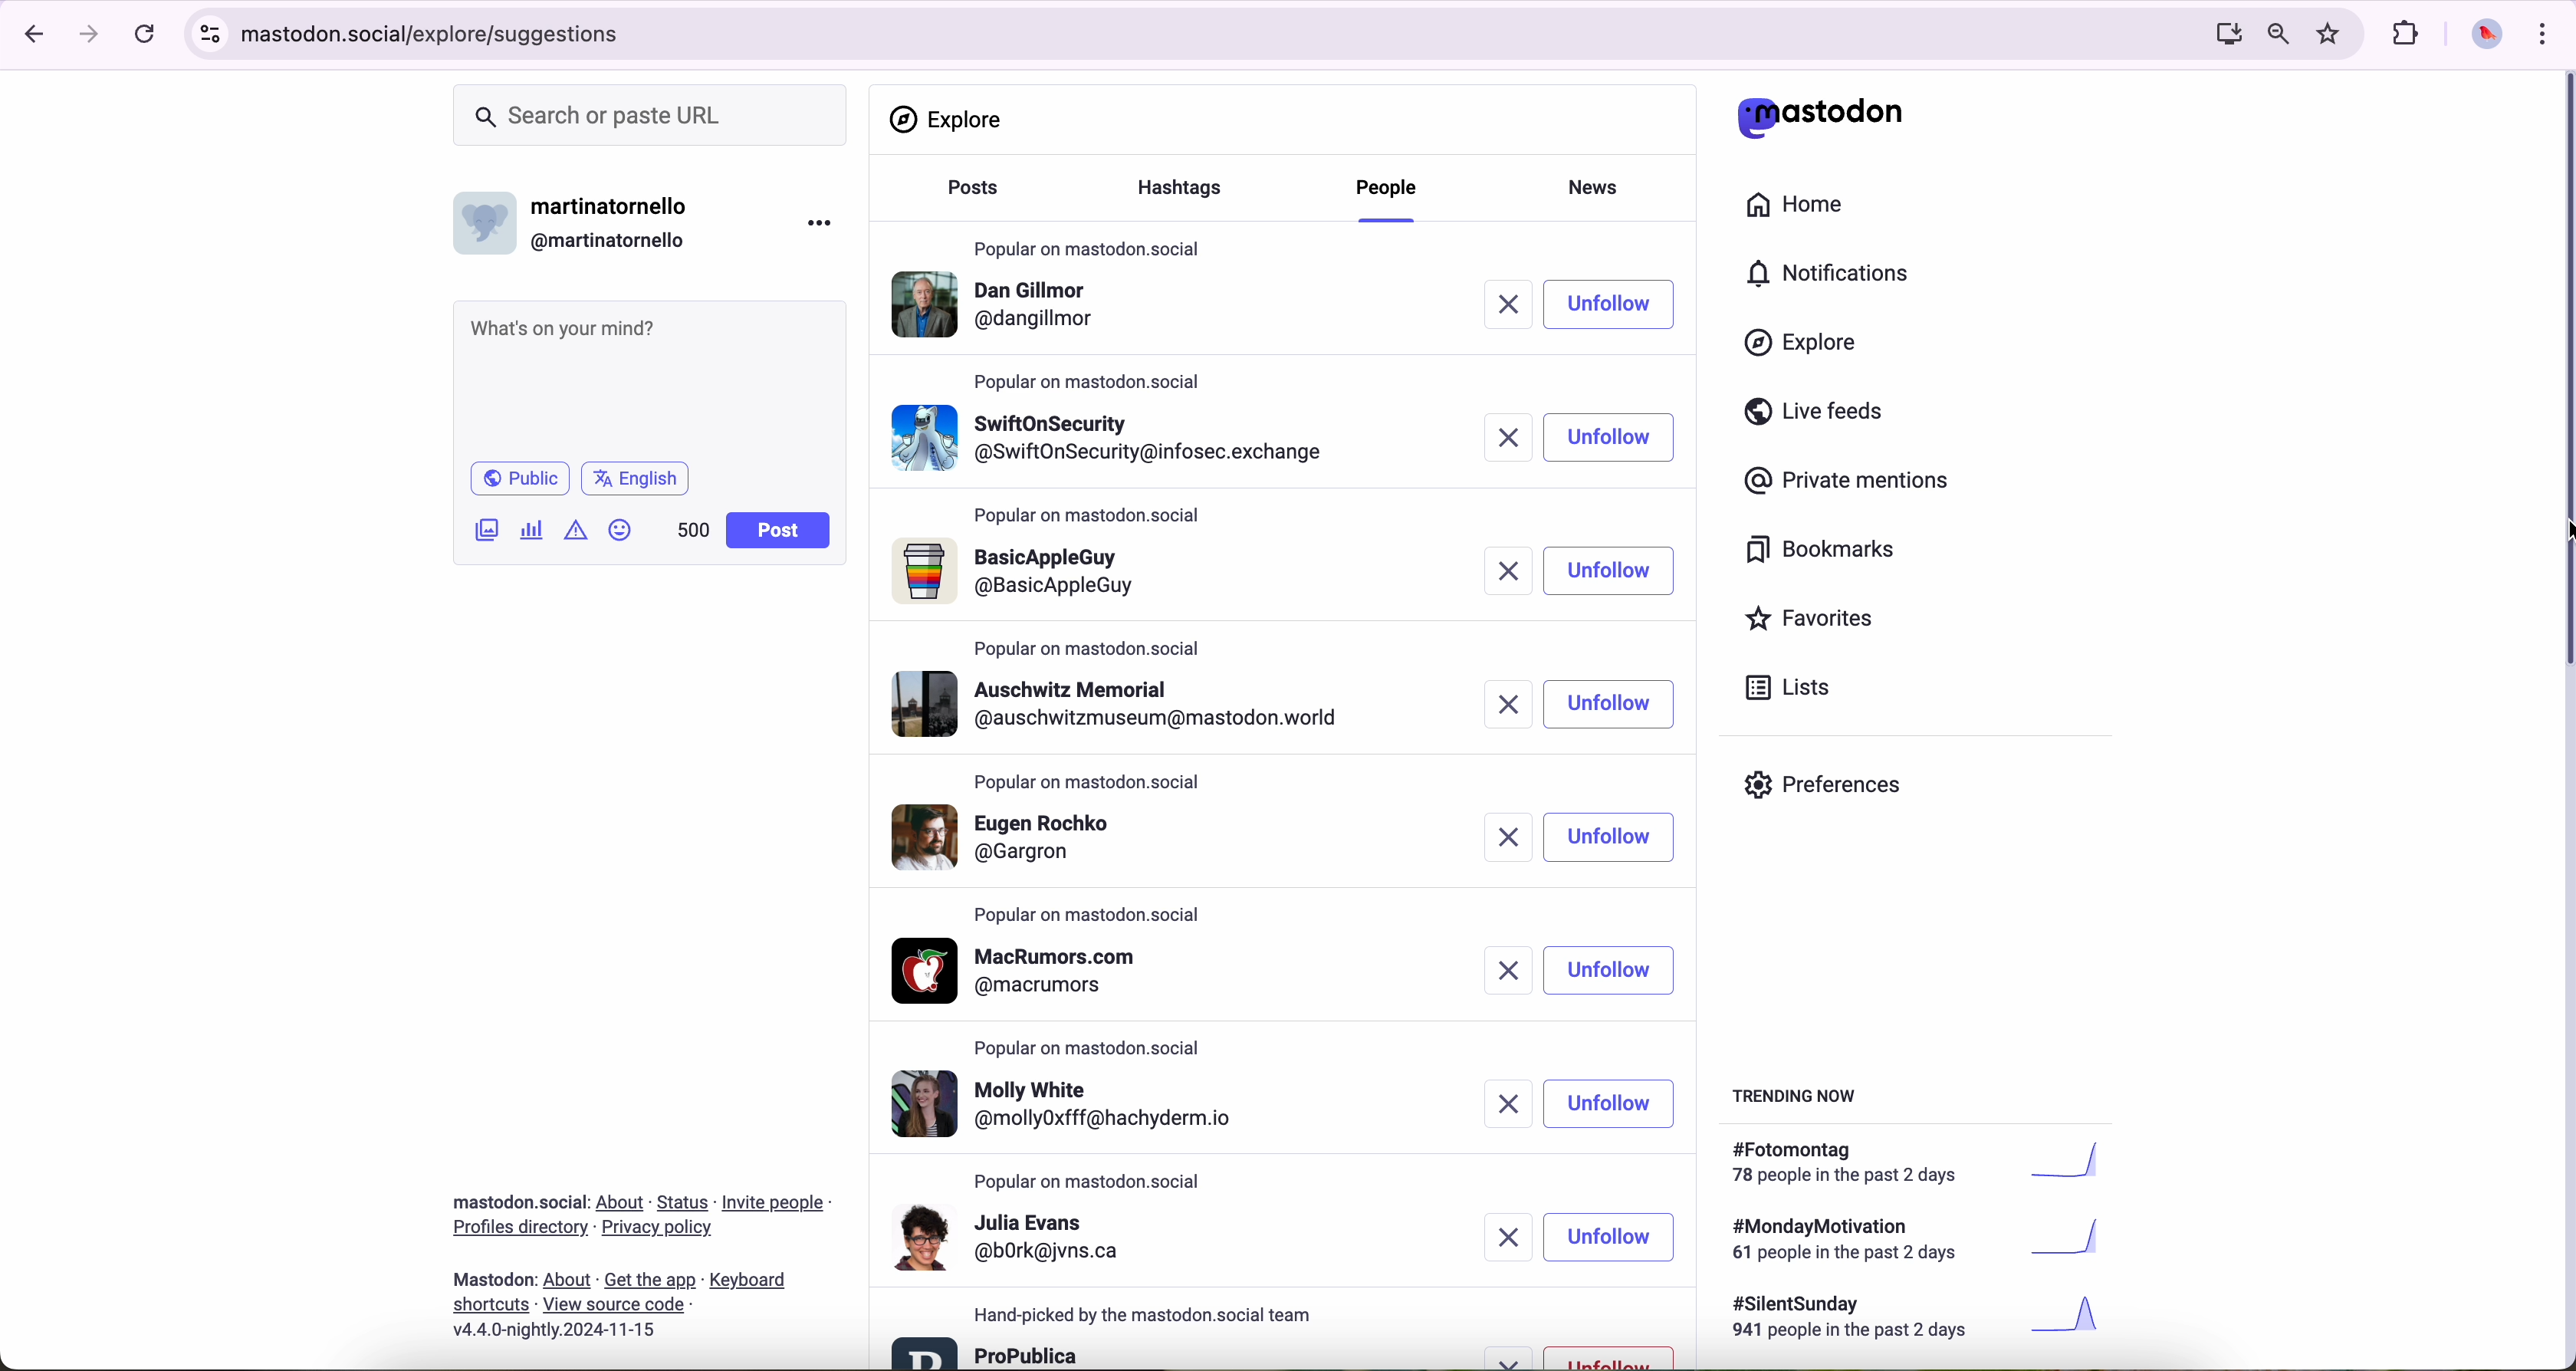  I want to click on attach image, so click(488, 529).